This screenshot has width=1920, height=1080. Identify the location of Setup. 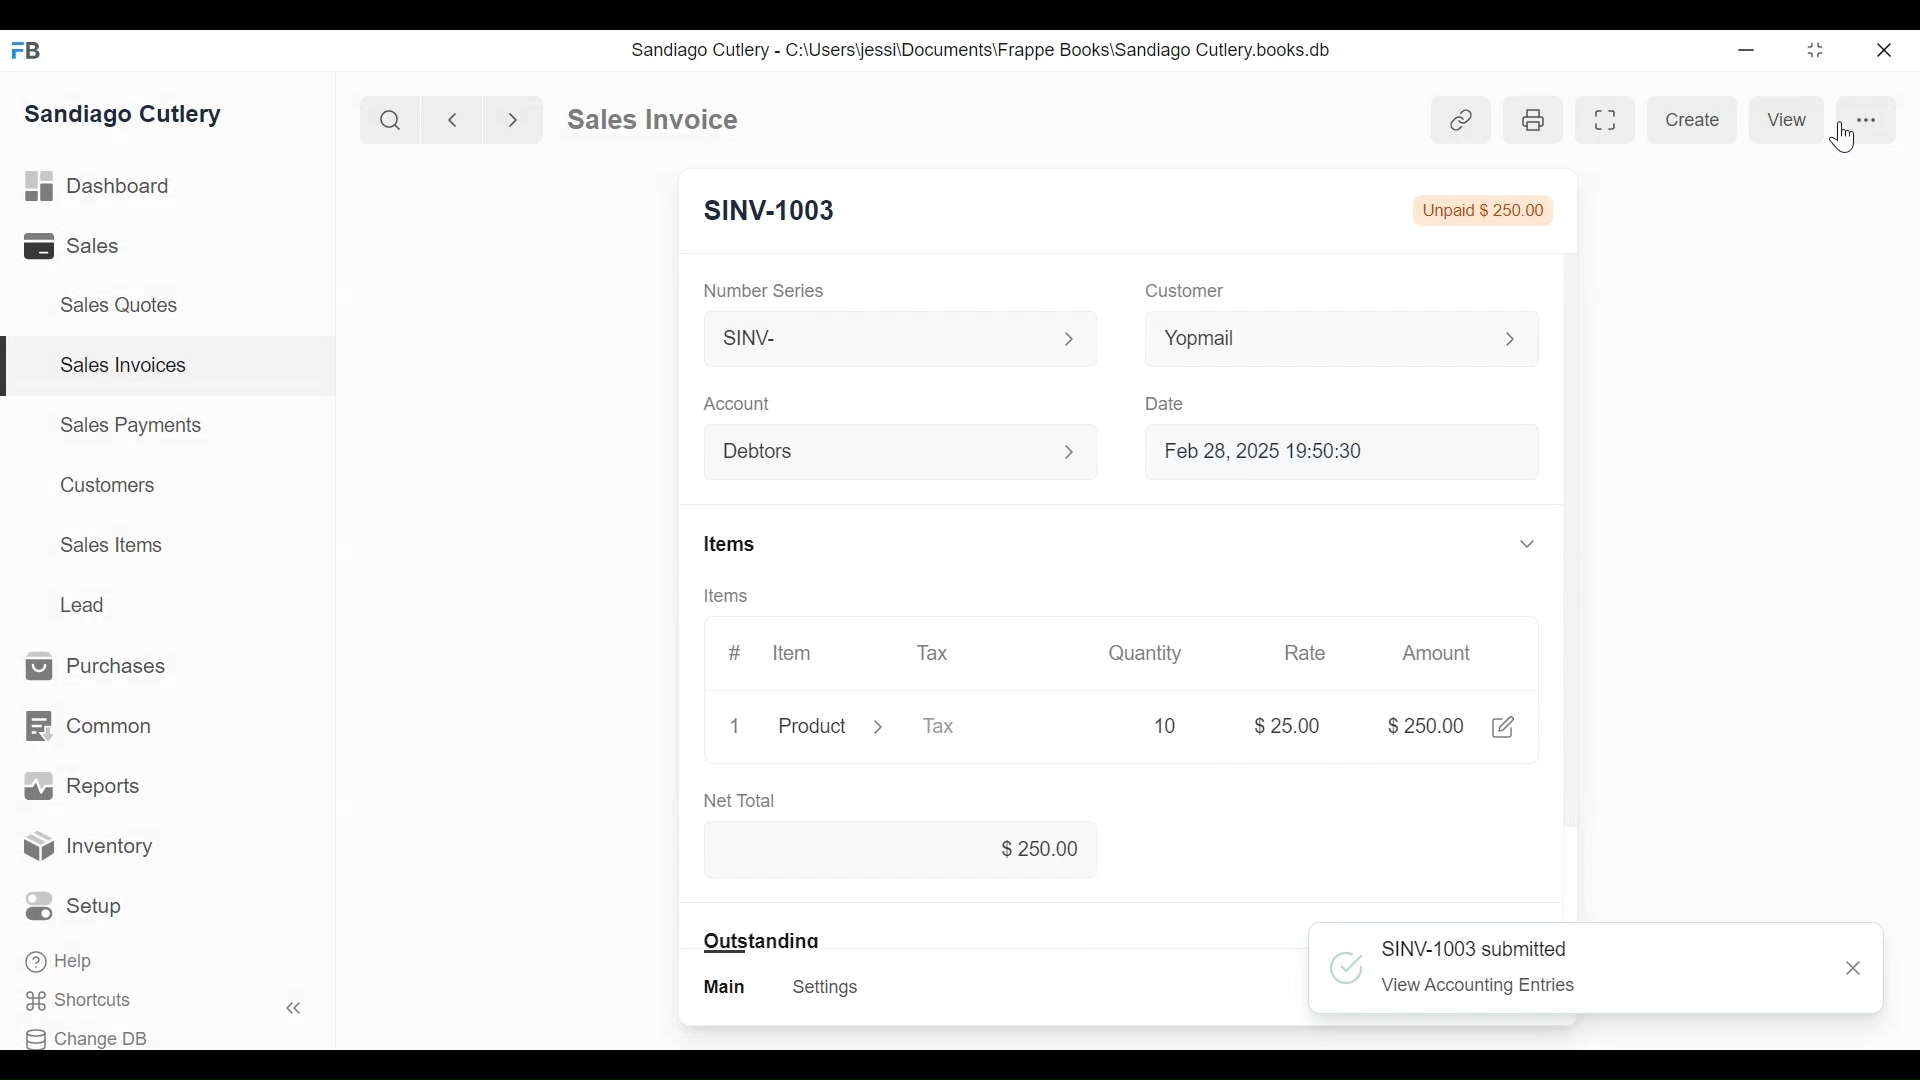
(74, 906).